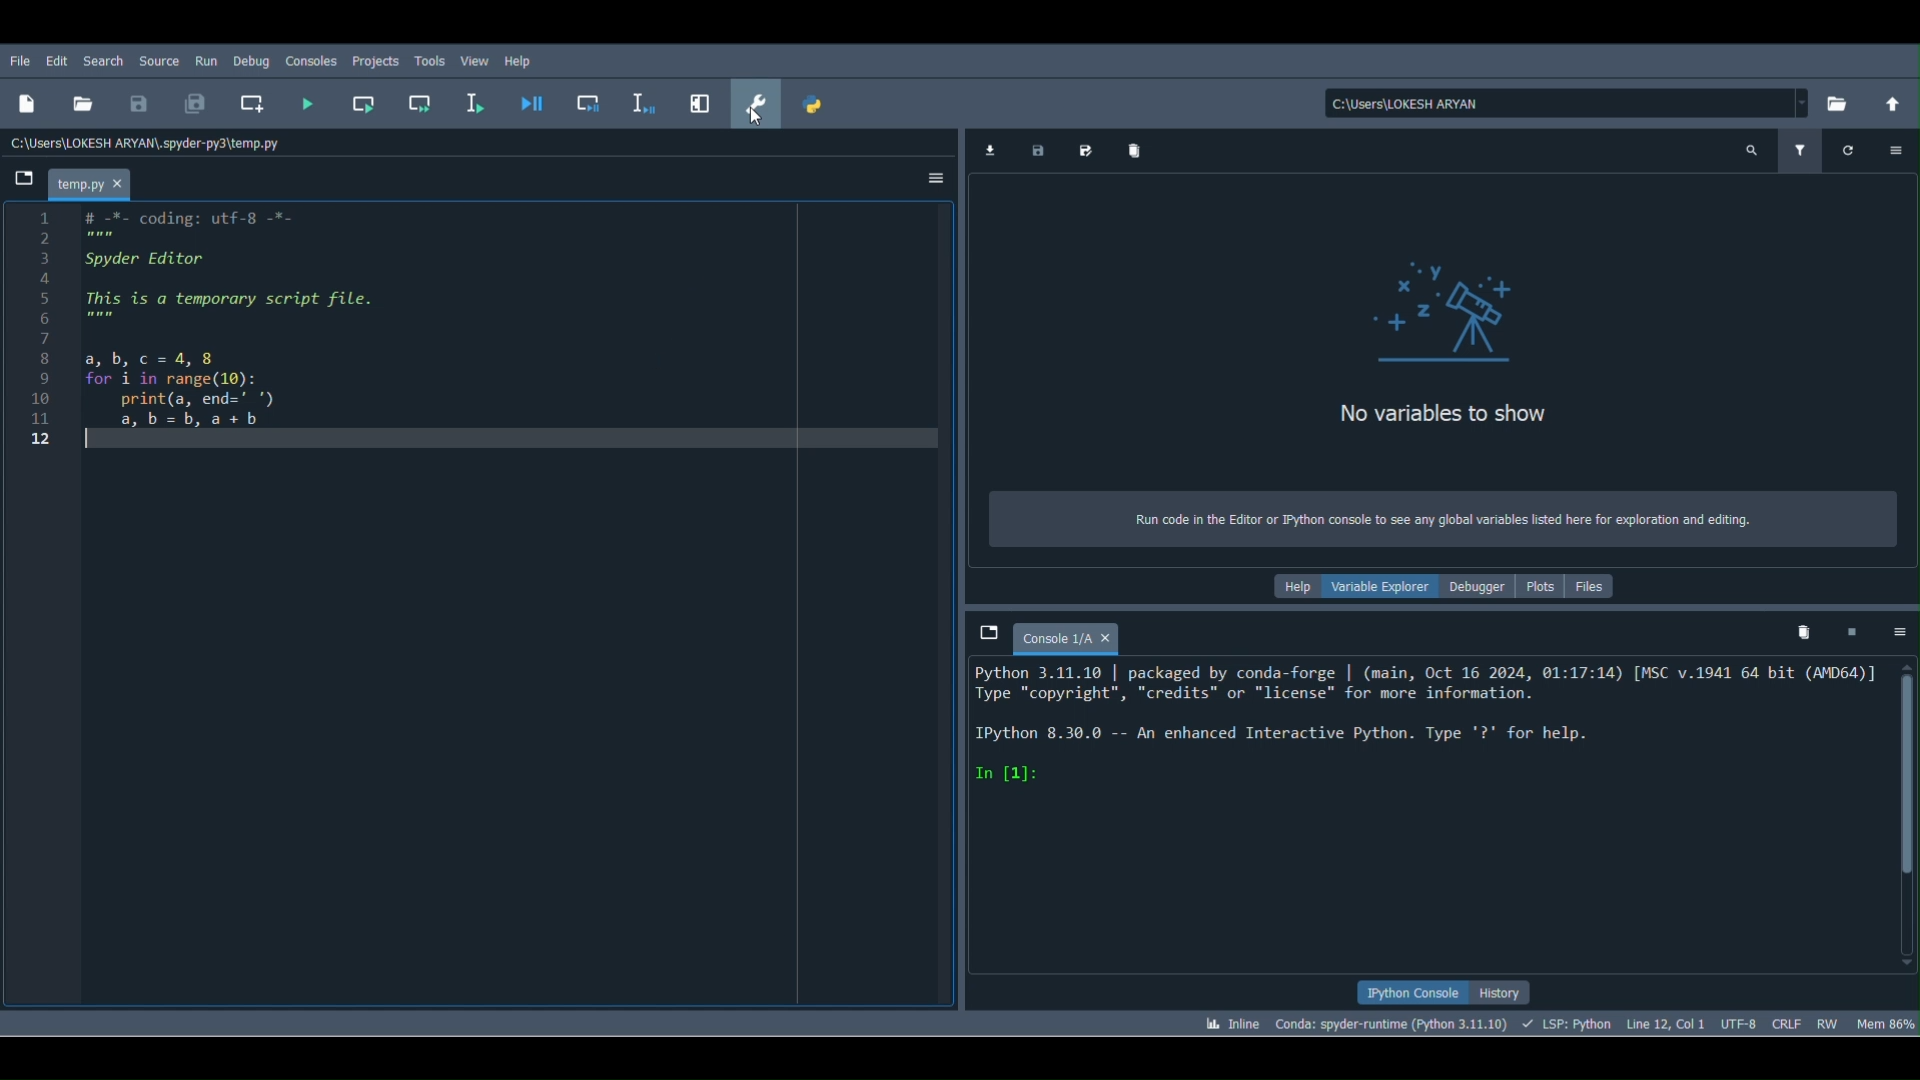 This screenshot has width=1920, height=1080. Describe the element at coordinates (1902, 809) in the screenshot. I see `Scrollbar` at that location.